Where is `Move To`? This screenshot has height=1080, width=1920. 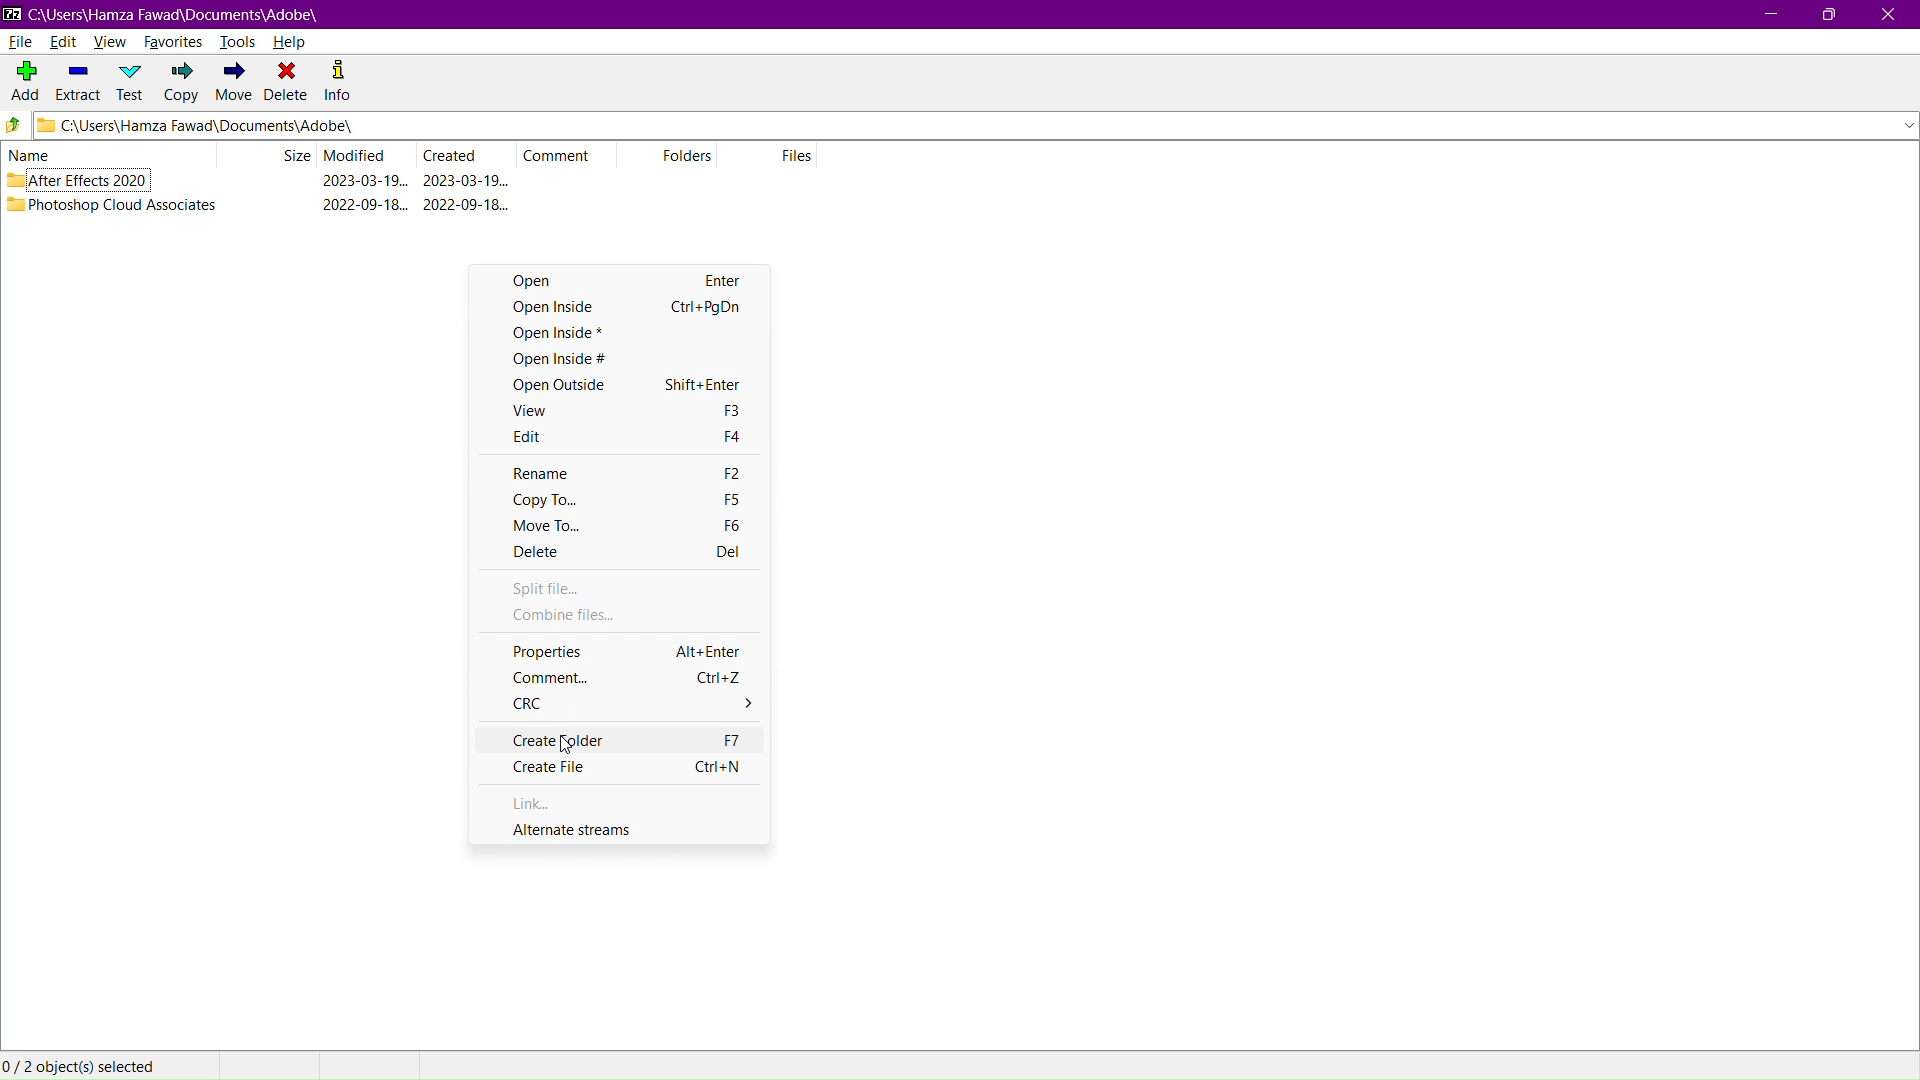
Move To is located at coordinates (617, 528).